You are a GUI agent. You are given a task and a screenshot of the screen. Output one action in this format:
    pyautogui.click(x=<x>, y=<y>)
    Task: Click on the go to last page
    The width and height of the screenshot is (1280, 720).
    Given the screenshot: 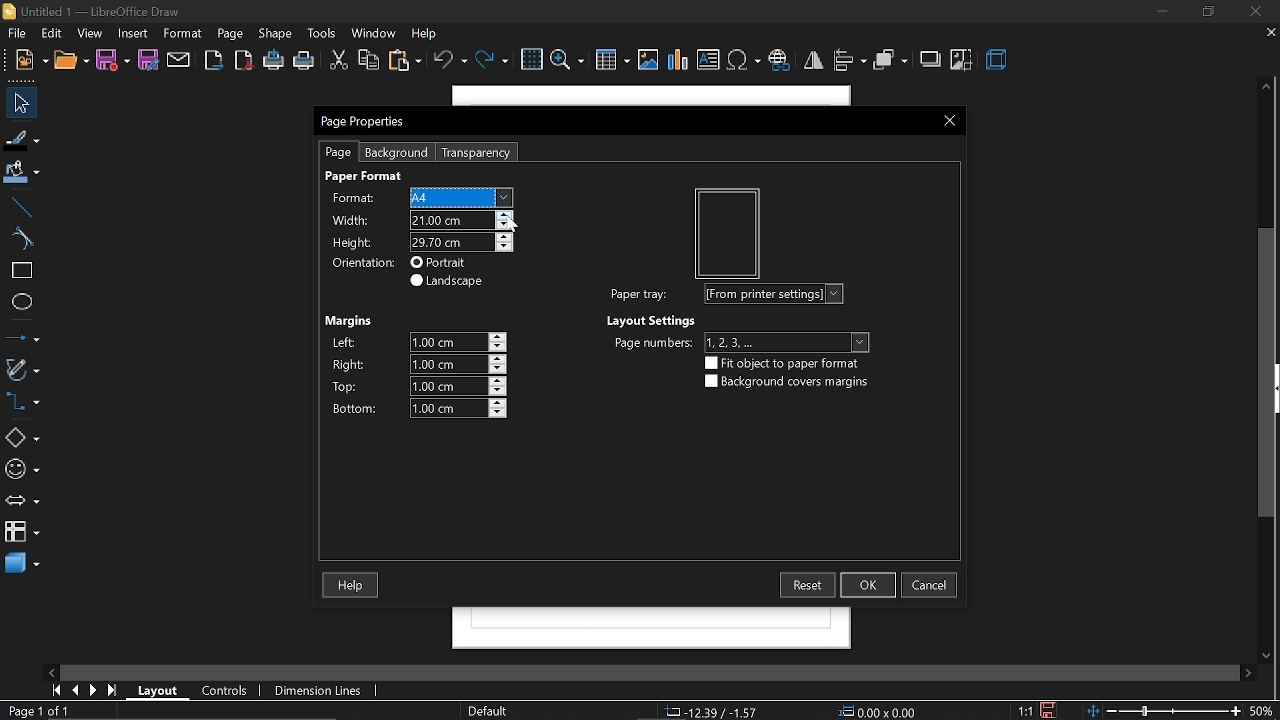 What is the action you would take?
    pyautogui.click(x=114, y=691)
    